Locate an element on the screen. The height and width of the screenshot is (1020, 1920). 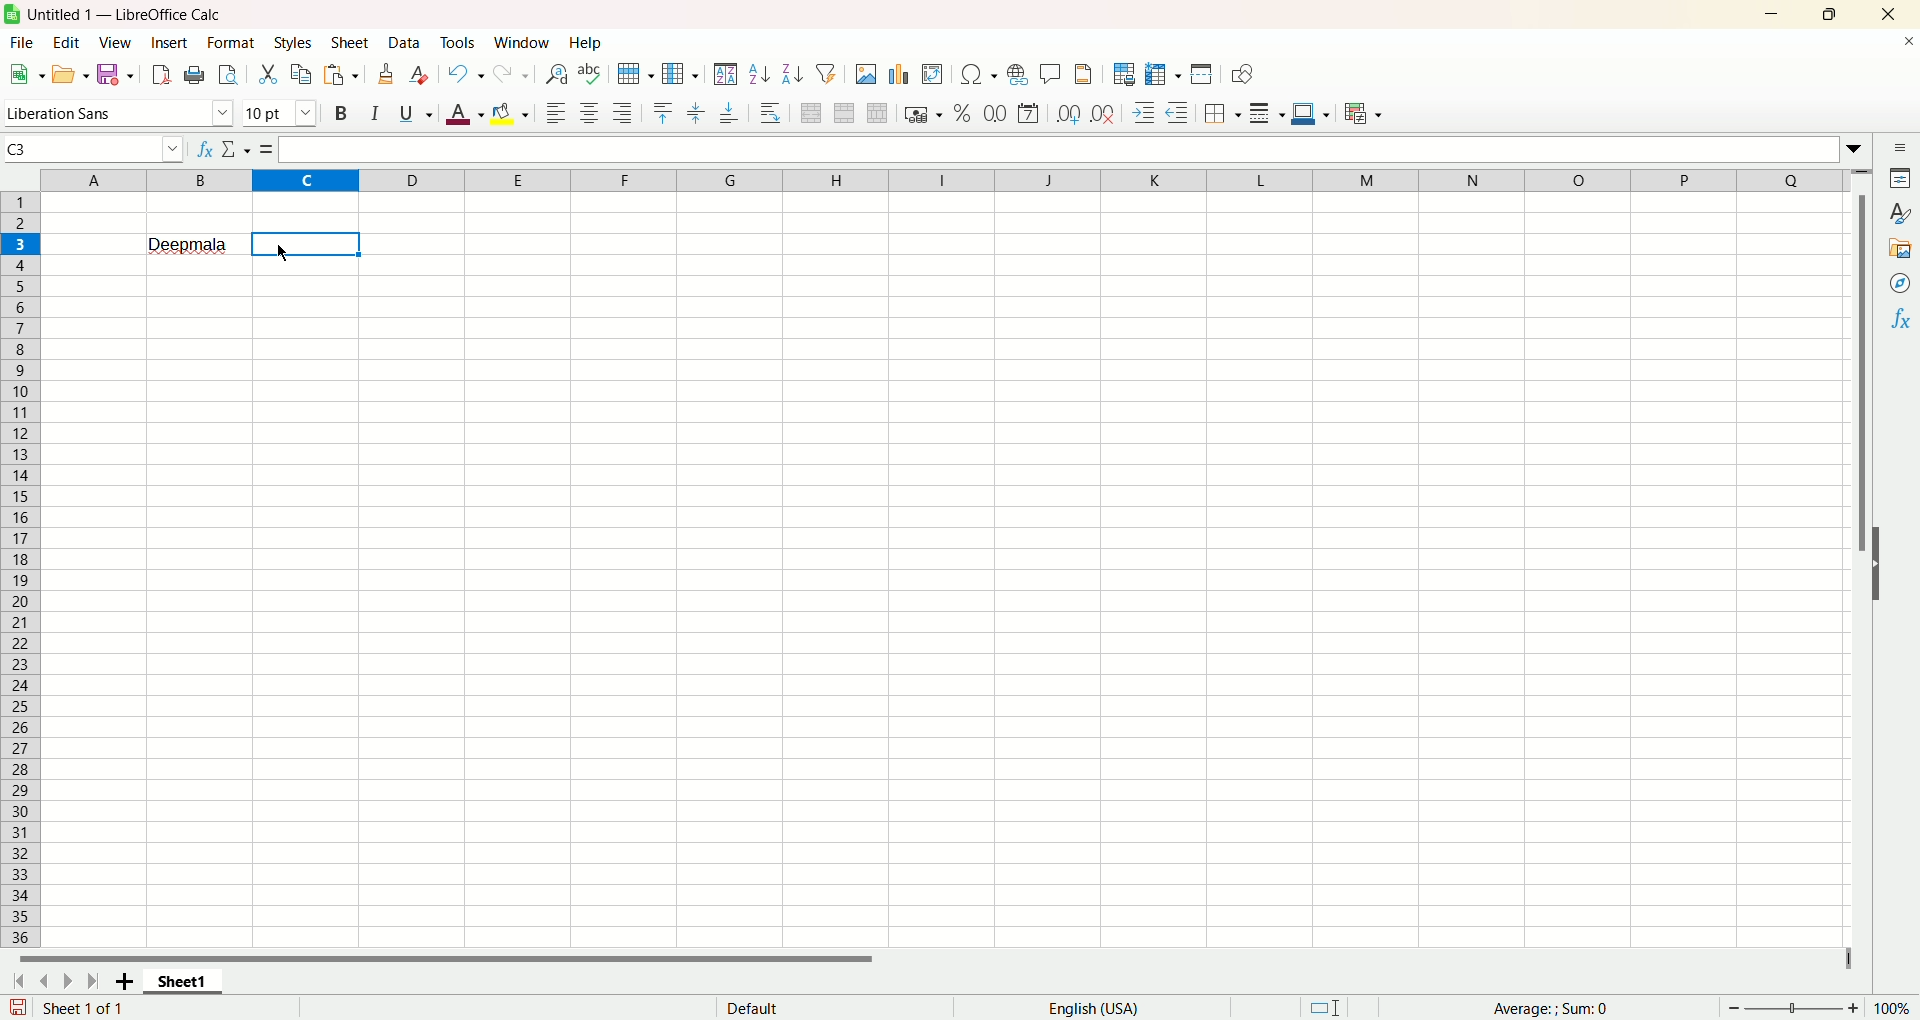
Maximize is located at coordinates (1835, 12).